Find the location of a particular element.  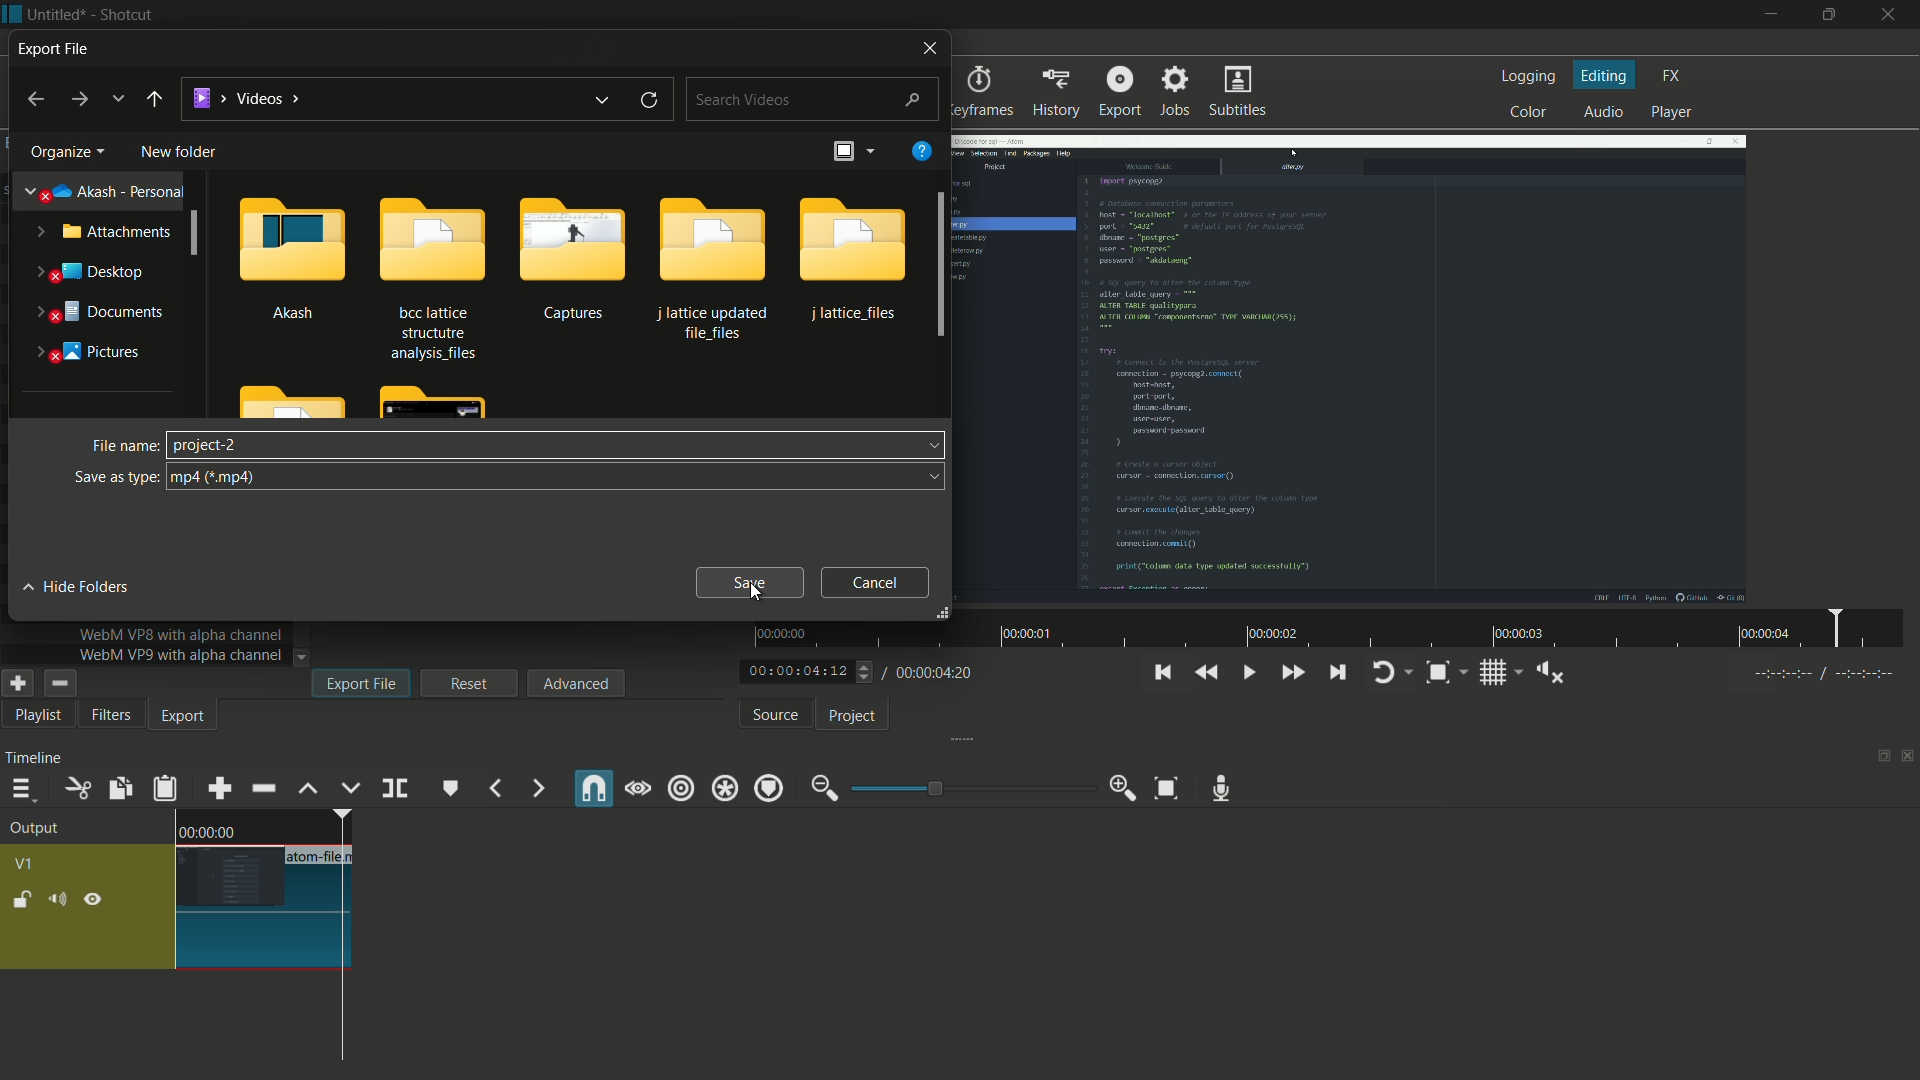

skip to the next point is located at coordinates (1340, 673).